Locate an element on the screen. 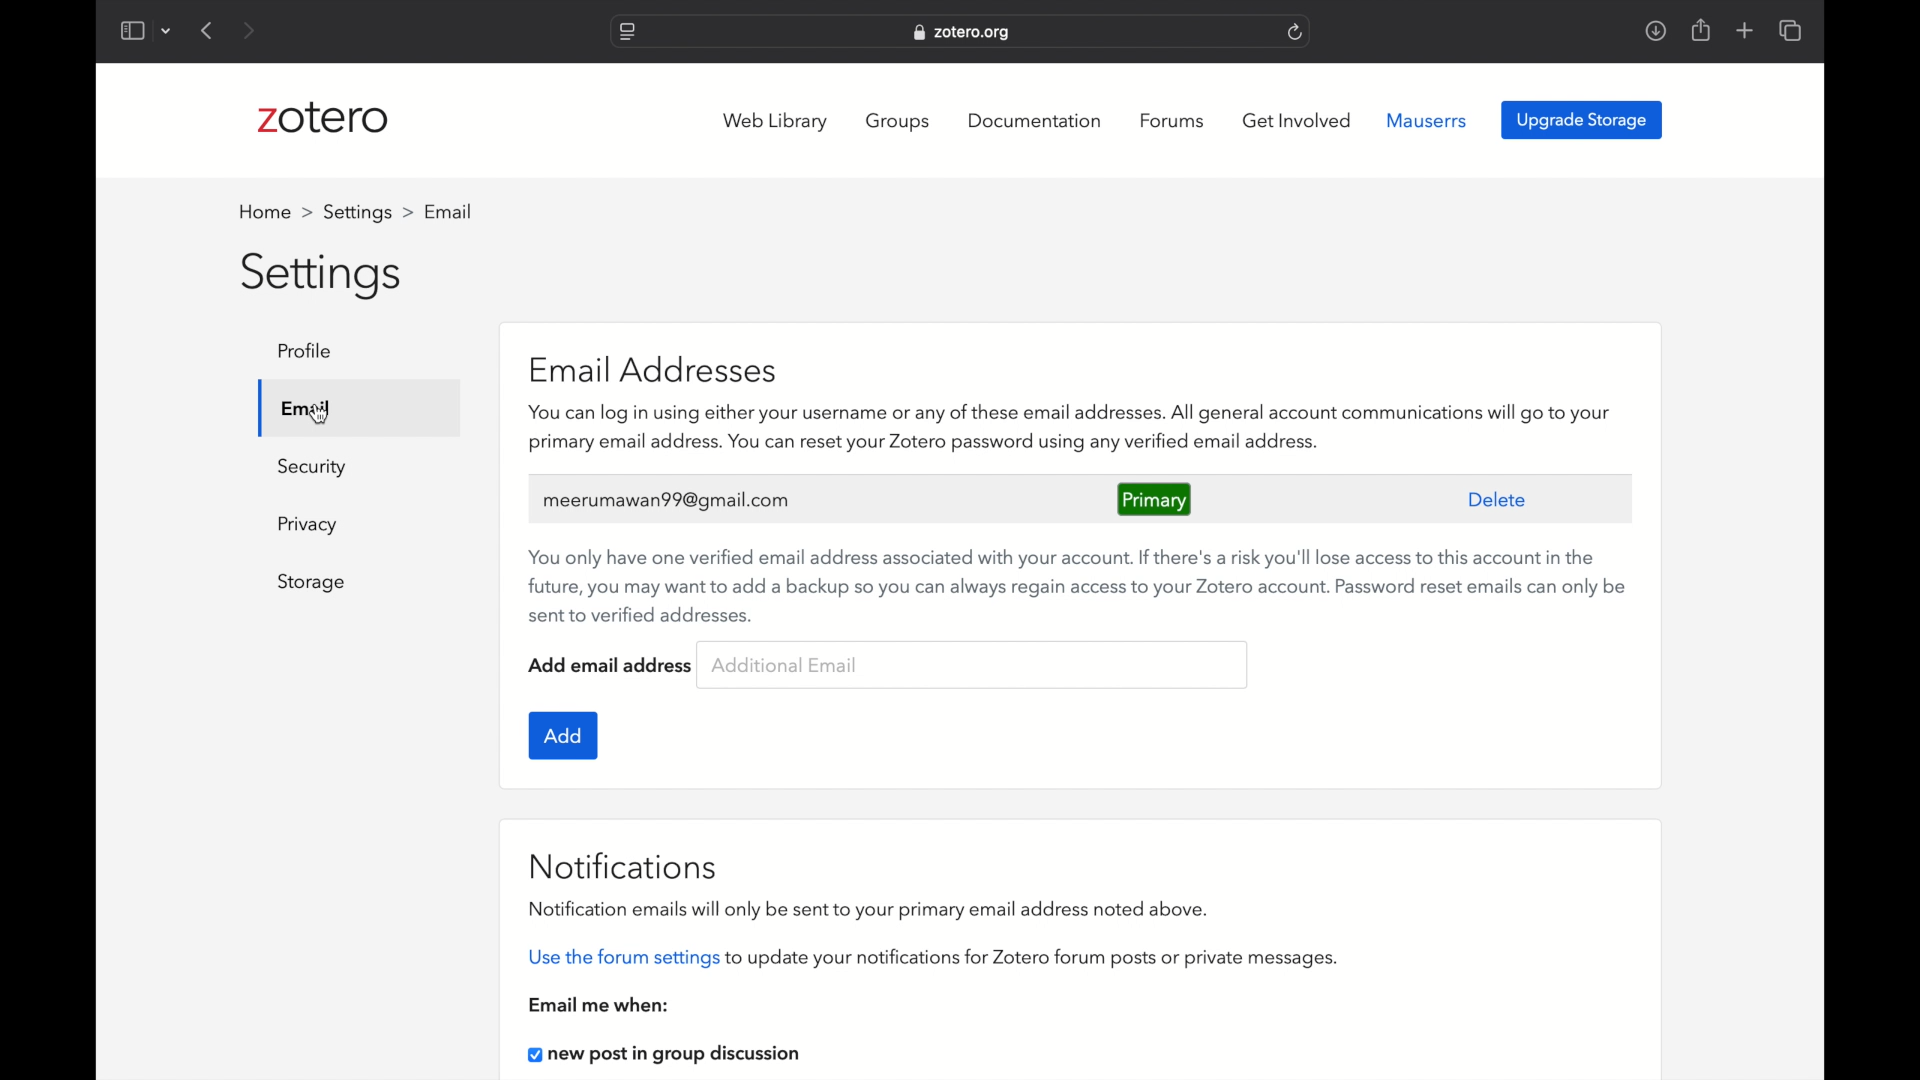 The width and height of the screenshot is (1920, 1080). get involved is located at coordinates (1297, 120).